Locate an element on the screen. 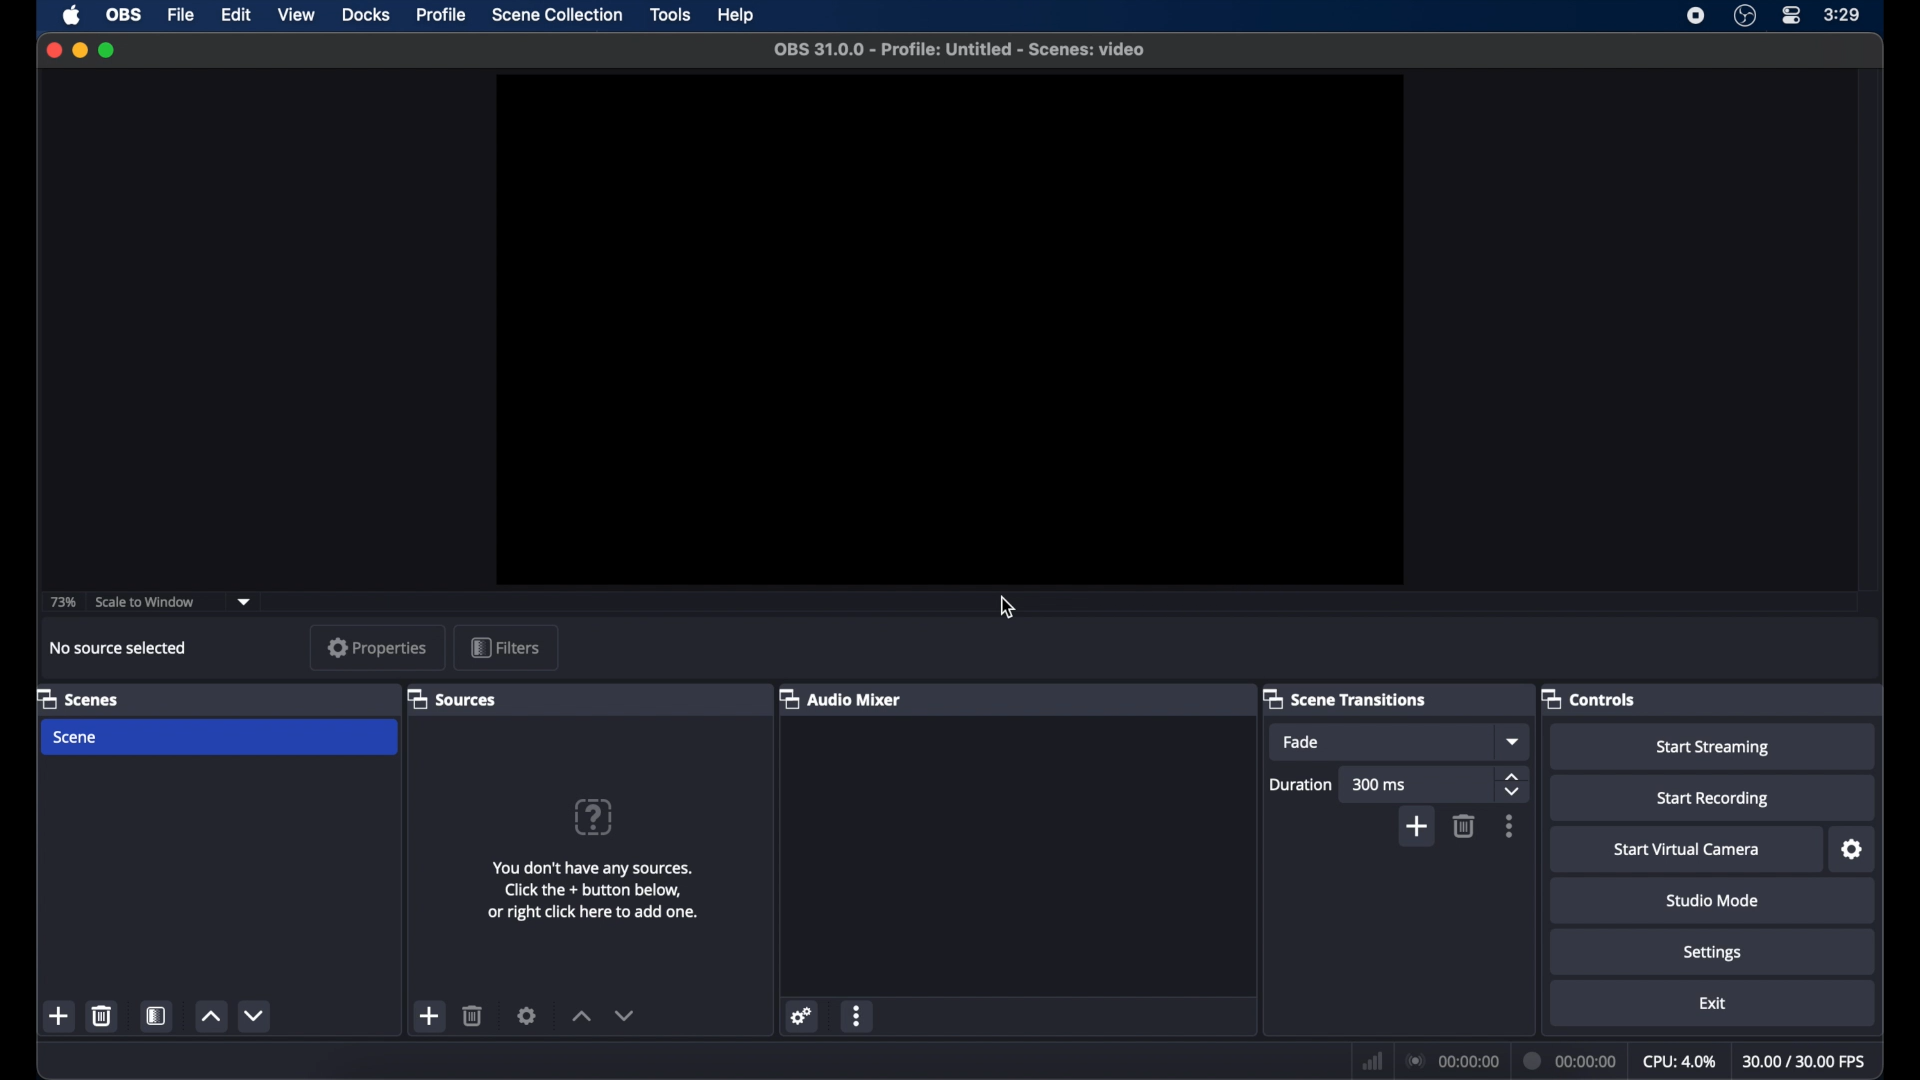 The height and width of the screenshot is (1080, 1920). maximize is located at coordinates (108, 50).